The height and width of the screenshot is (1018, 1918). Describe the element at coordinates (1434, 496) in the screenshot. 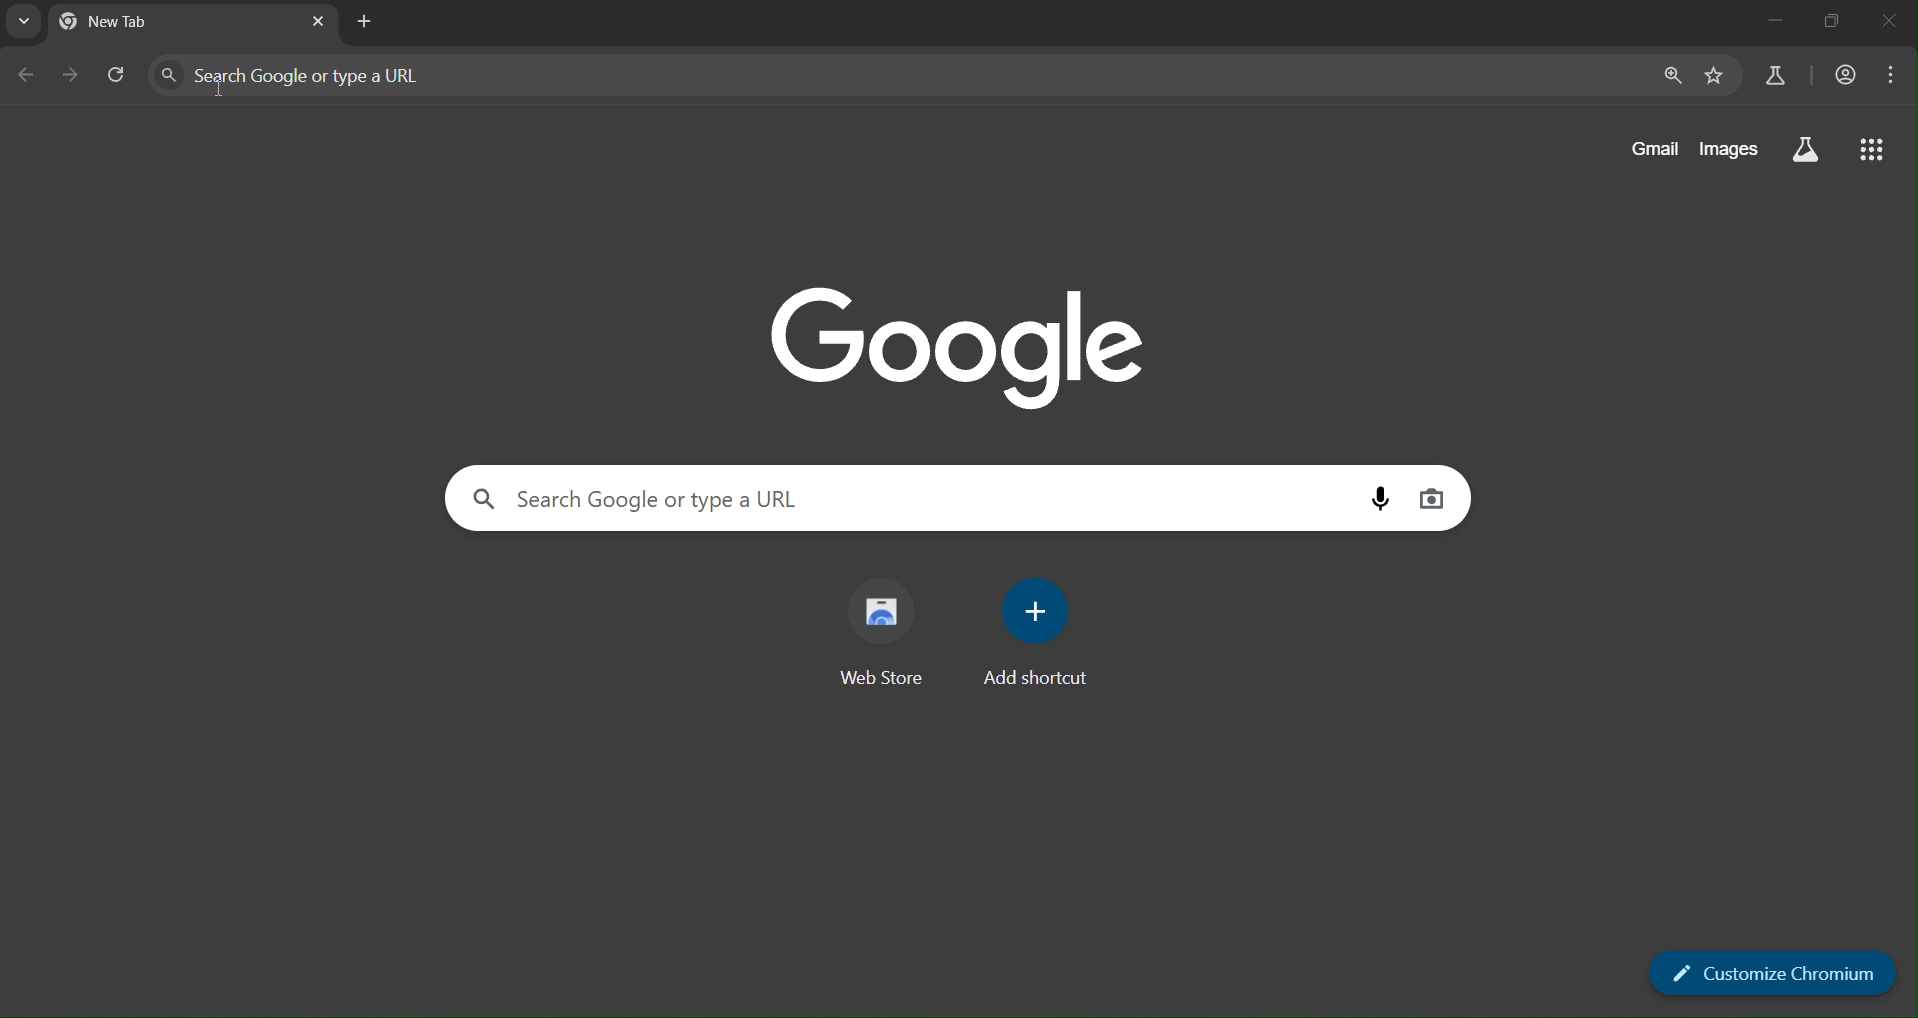

I see `image search` at that location.